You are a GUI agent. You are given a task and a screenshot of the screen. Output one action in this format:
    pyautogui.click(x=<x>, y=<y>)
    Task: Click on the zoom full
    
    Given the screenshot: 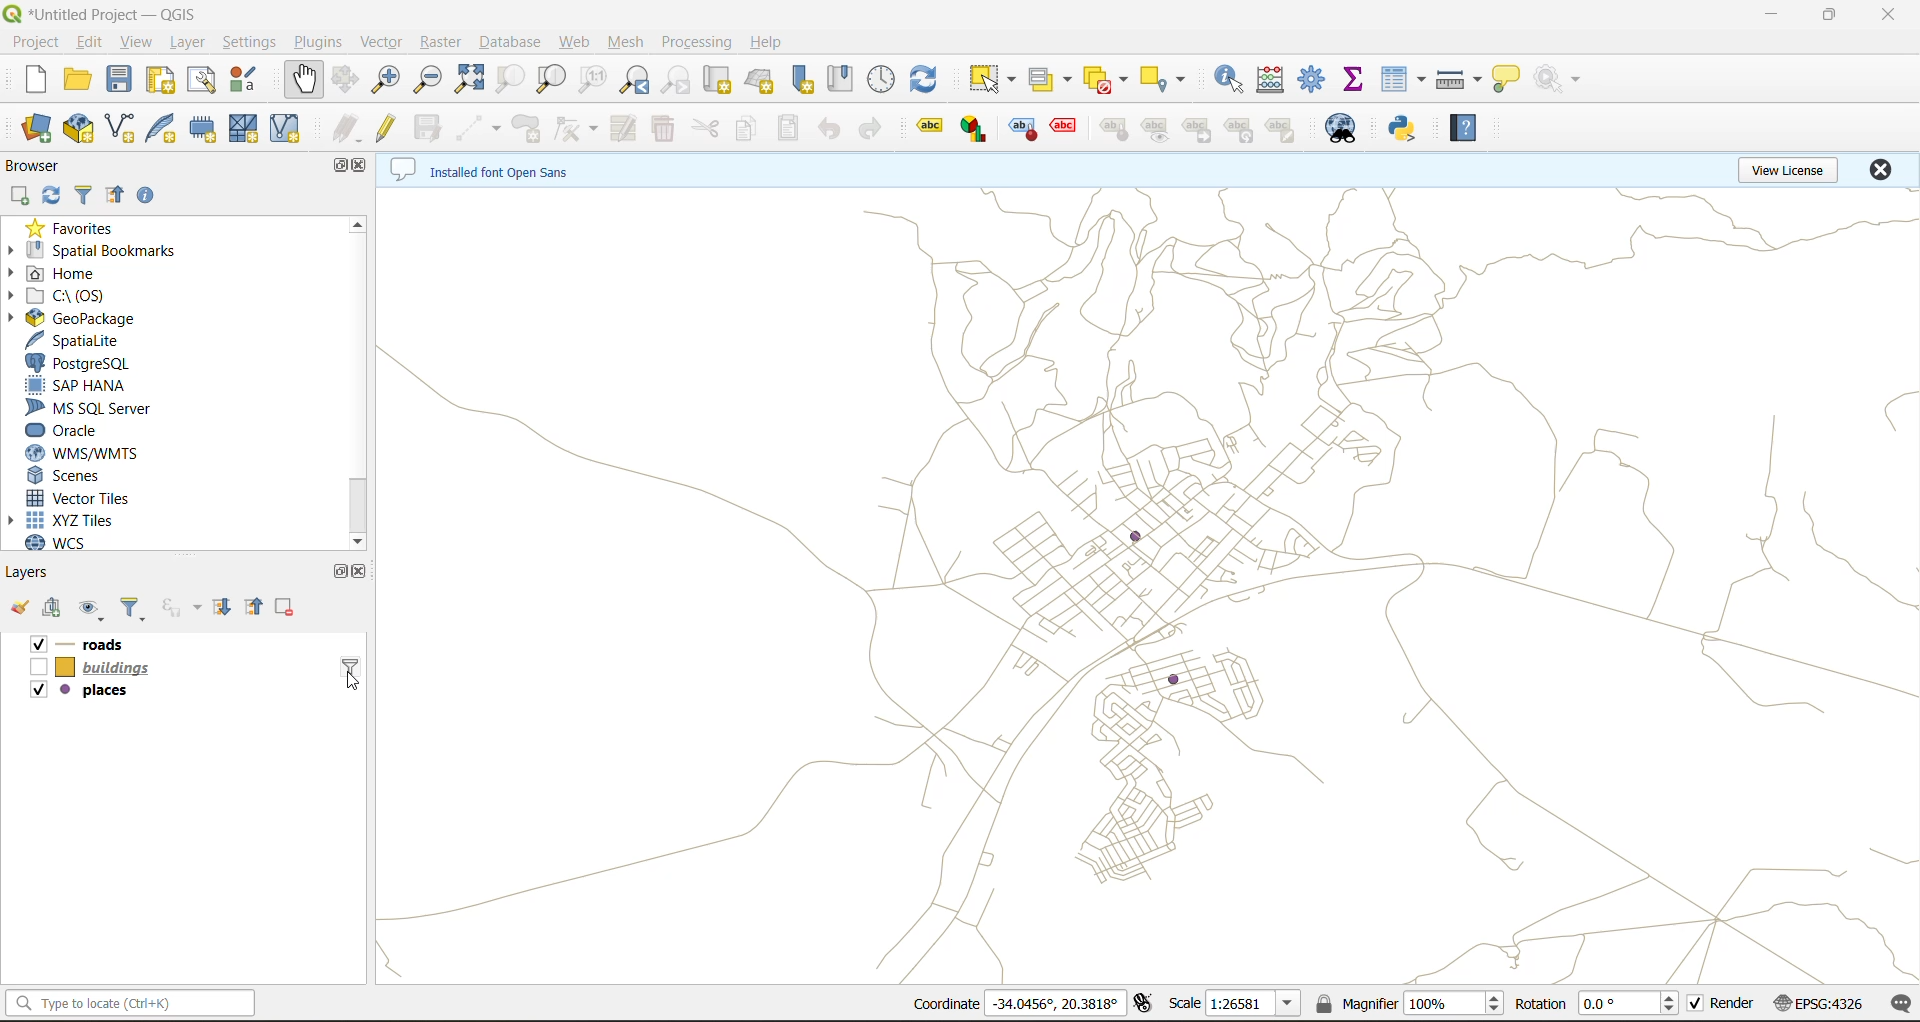 What is the action you would take?
    pyautogui.click(x=468, y=79)
    